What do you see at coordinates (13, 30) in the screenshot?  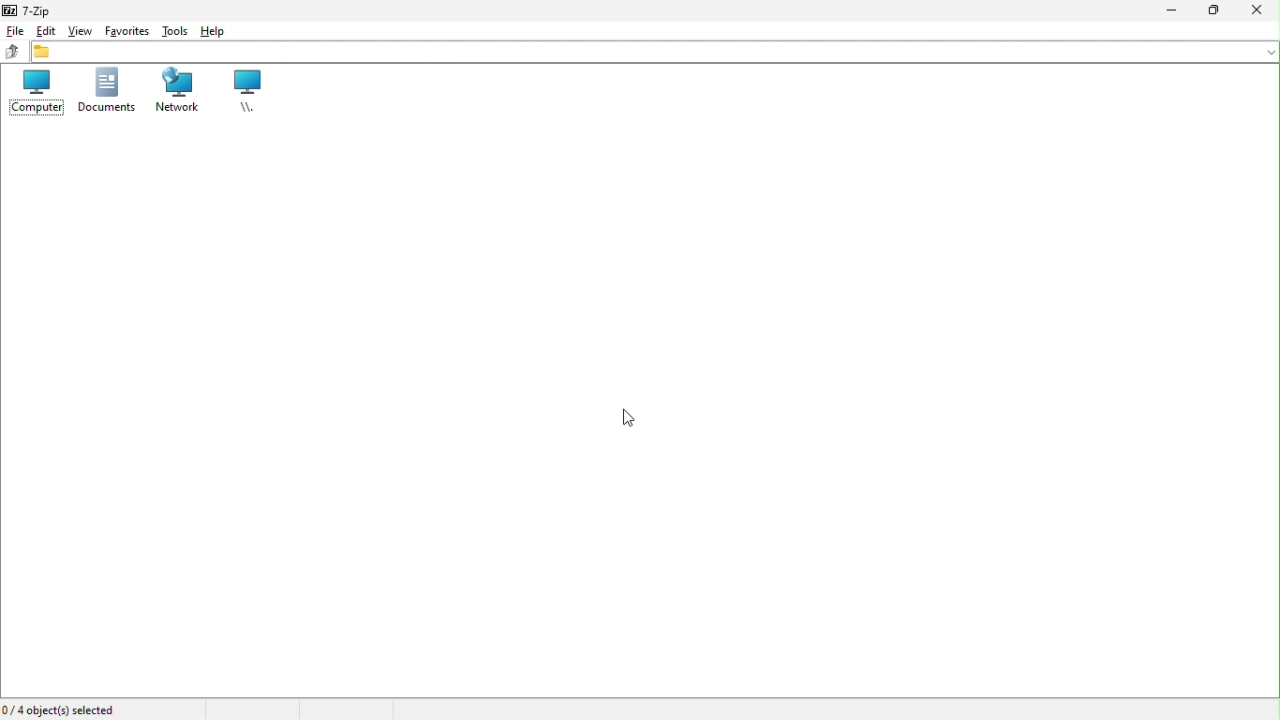 I see `file` at bounding box center [13, 30].